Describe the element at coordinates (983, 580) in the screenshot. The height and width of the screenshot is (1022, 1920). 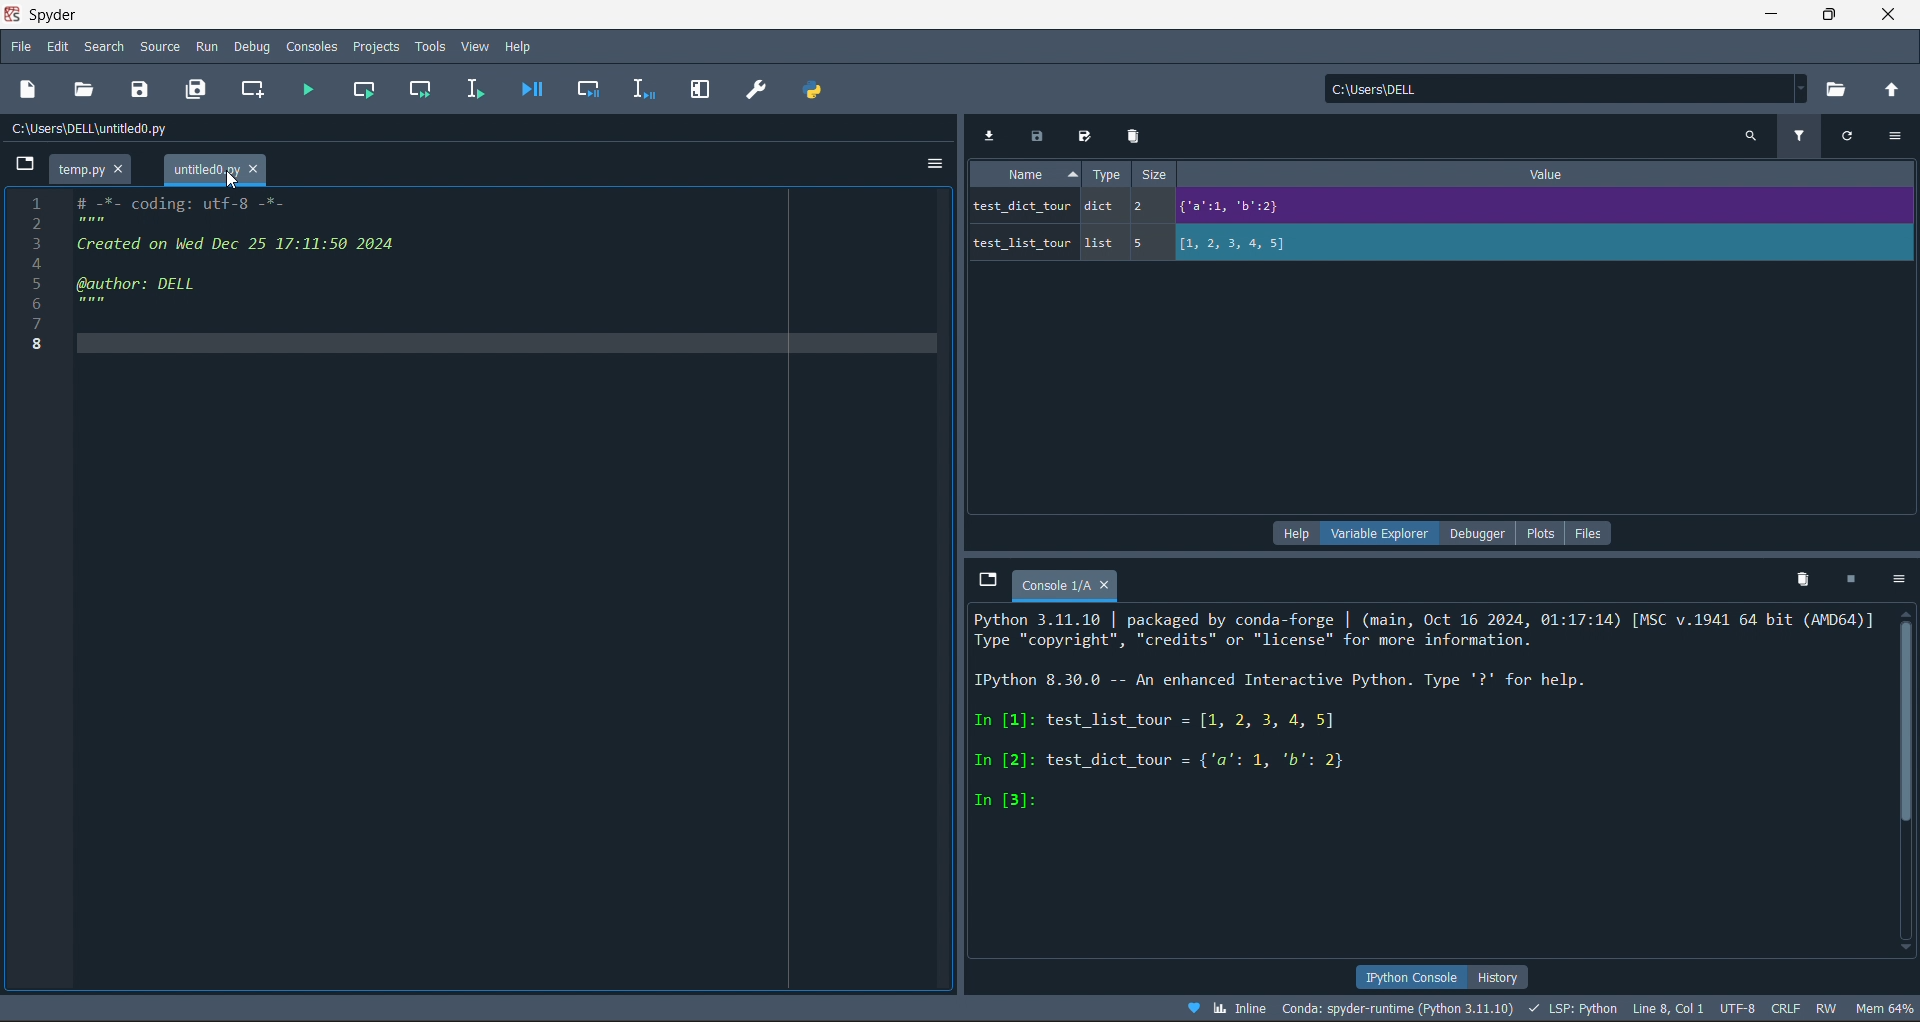
I see `browse tabs` at that location.